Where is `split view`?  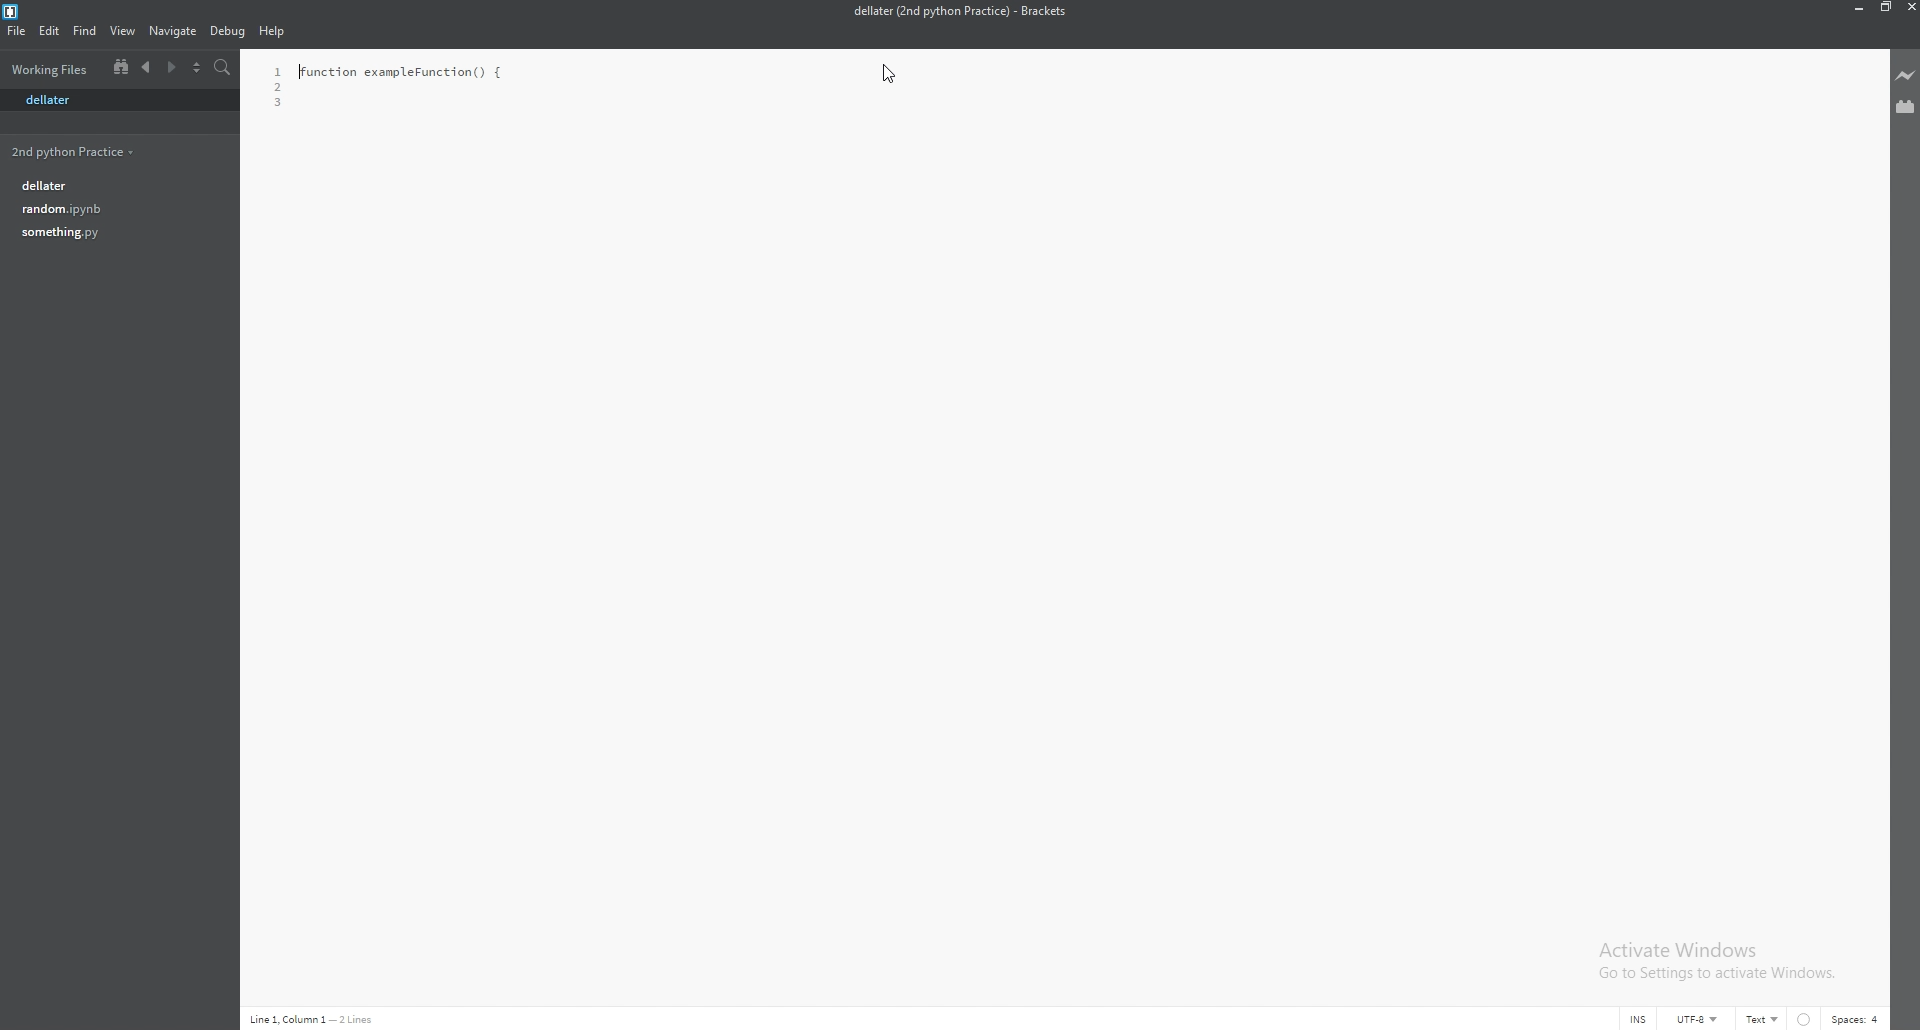 split view is located at coordinates (120, 69).